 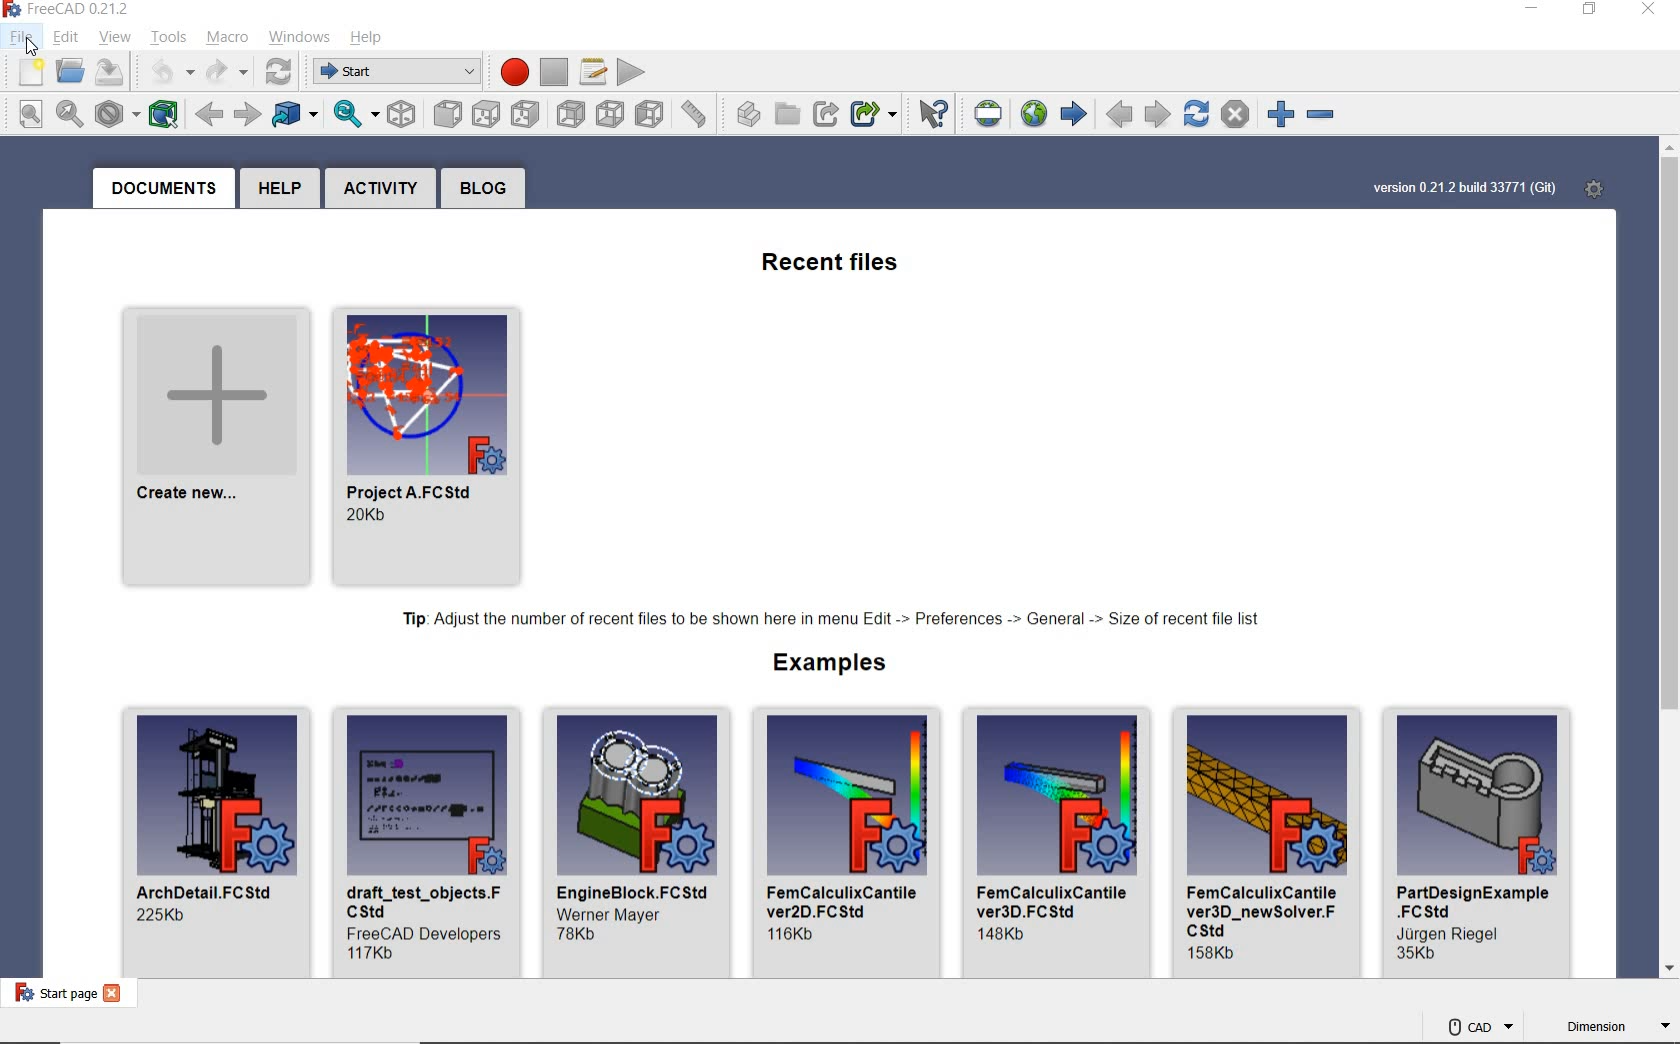 What do you see at coordinates (163, 916) in the screenshot?
I see `size` at bounding box center [163, 916].